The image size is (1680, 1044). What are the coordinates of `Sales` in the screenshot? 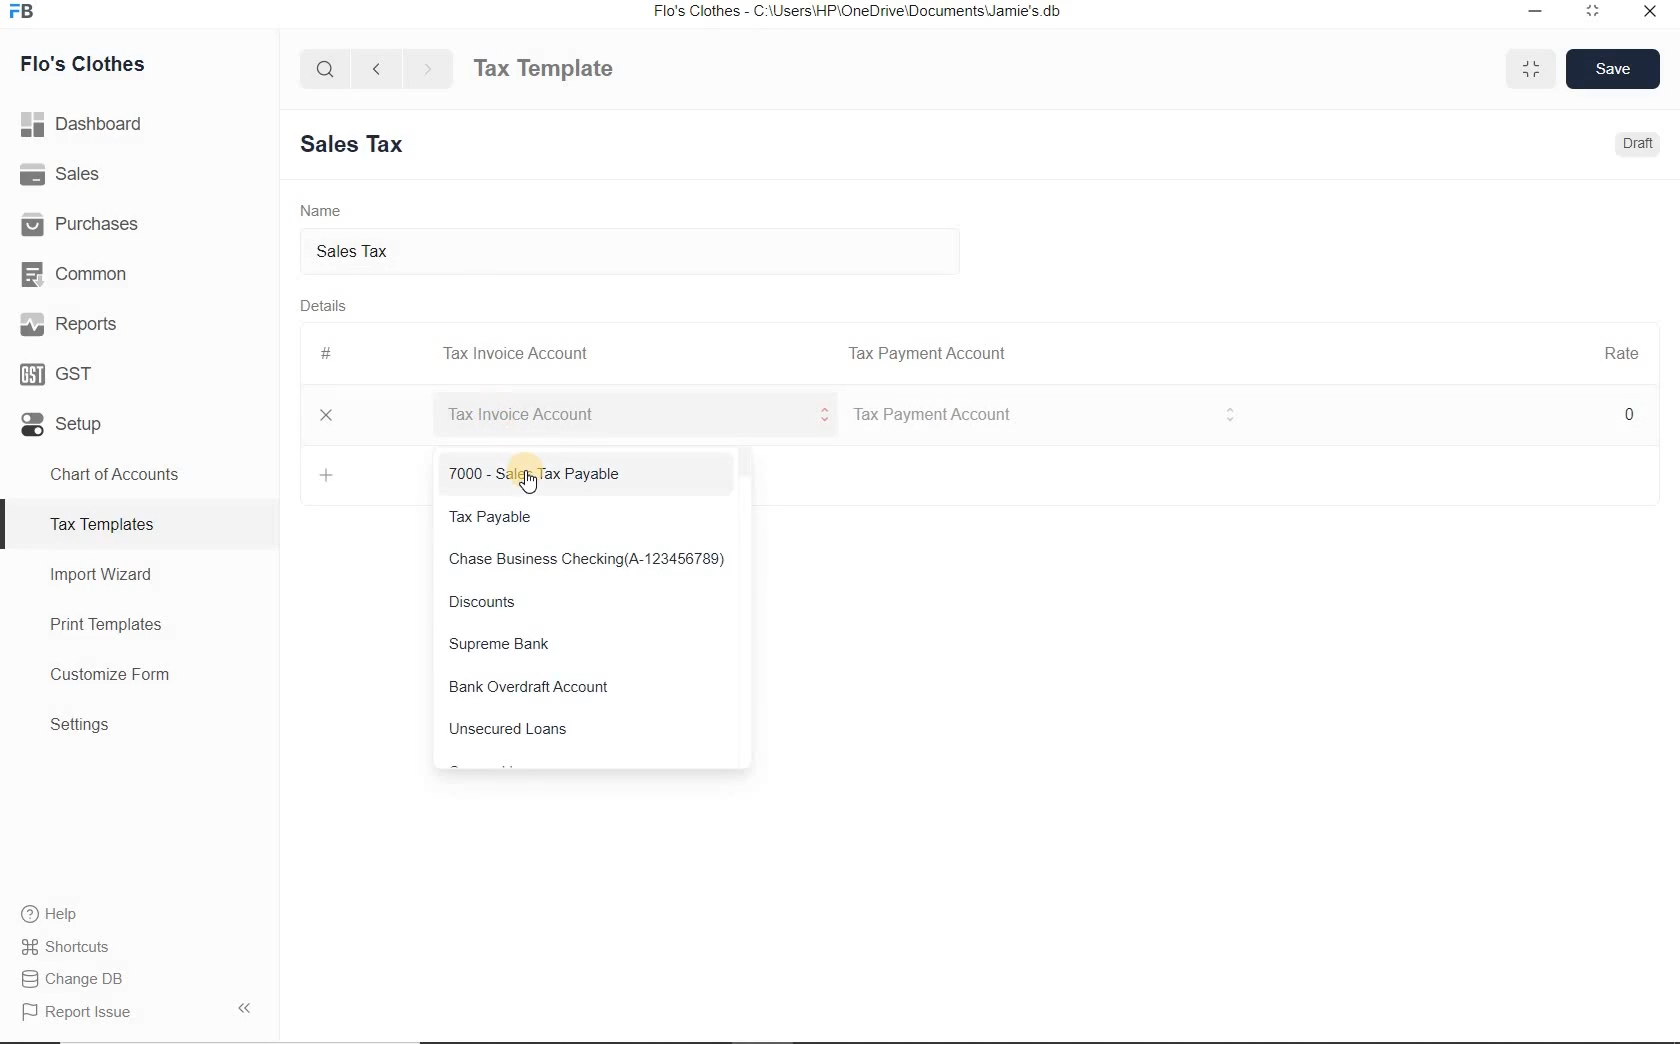 It's located at (139, 173).